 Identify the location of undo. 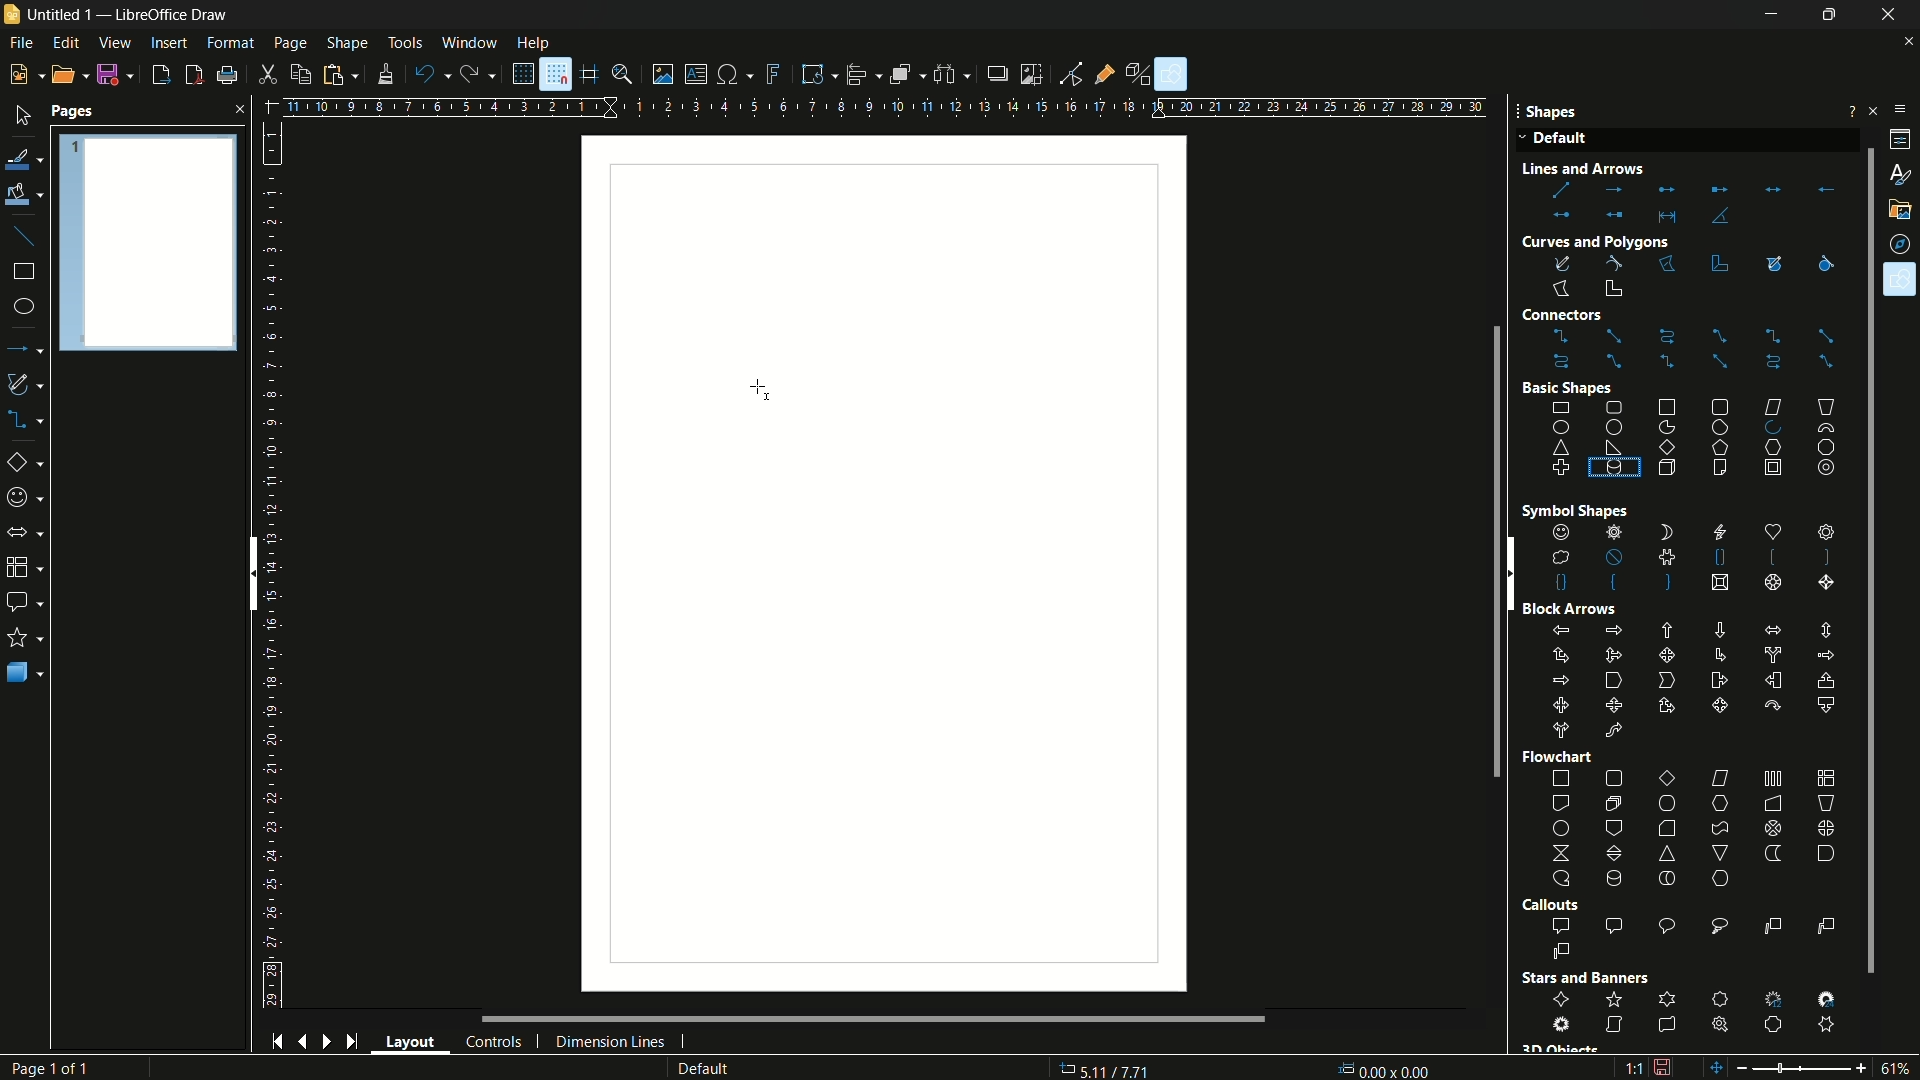
(432, 75).